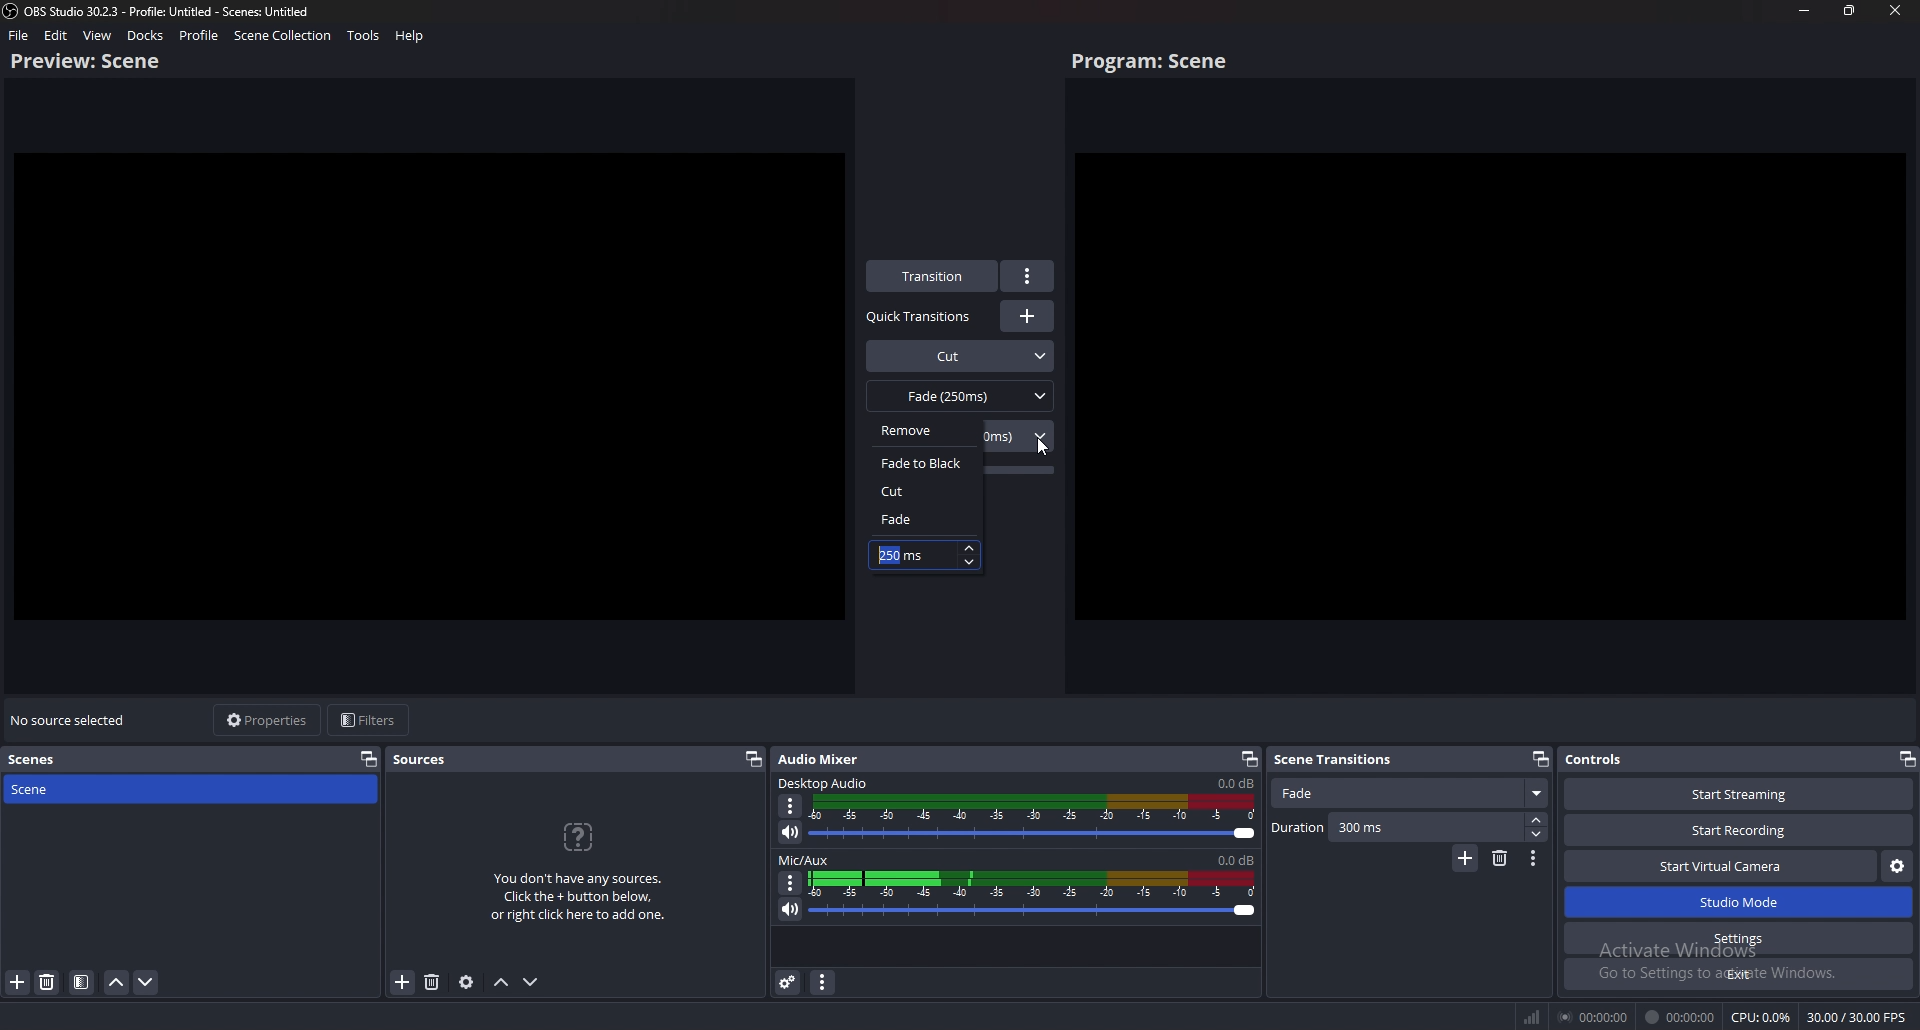  Describe the element at coordinates (1905, 758) in the screenshot. I see `pop out` at that location.